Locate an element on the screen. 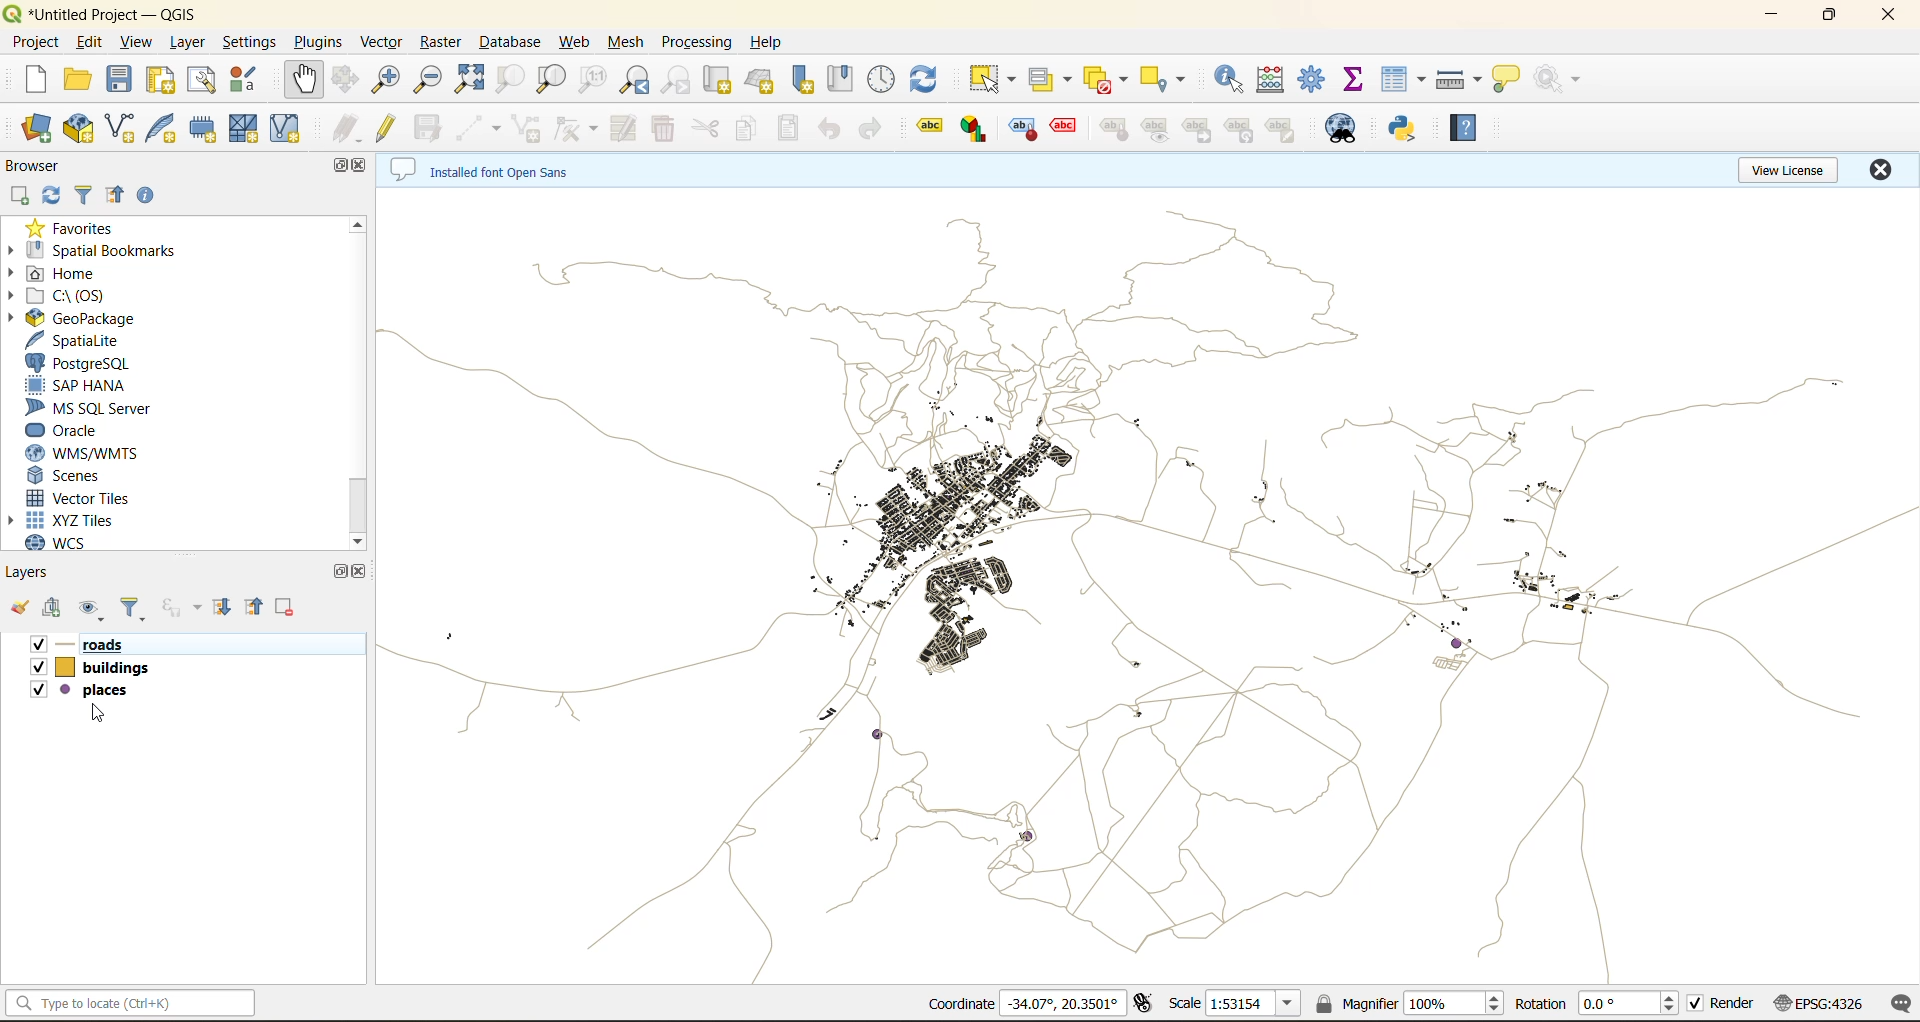 The image size is (1920, 1022). zoom native is located at coordinates (597, 80).